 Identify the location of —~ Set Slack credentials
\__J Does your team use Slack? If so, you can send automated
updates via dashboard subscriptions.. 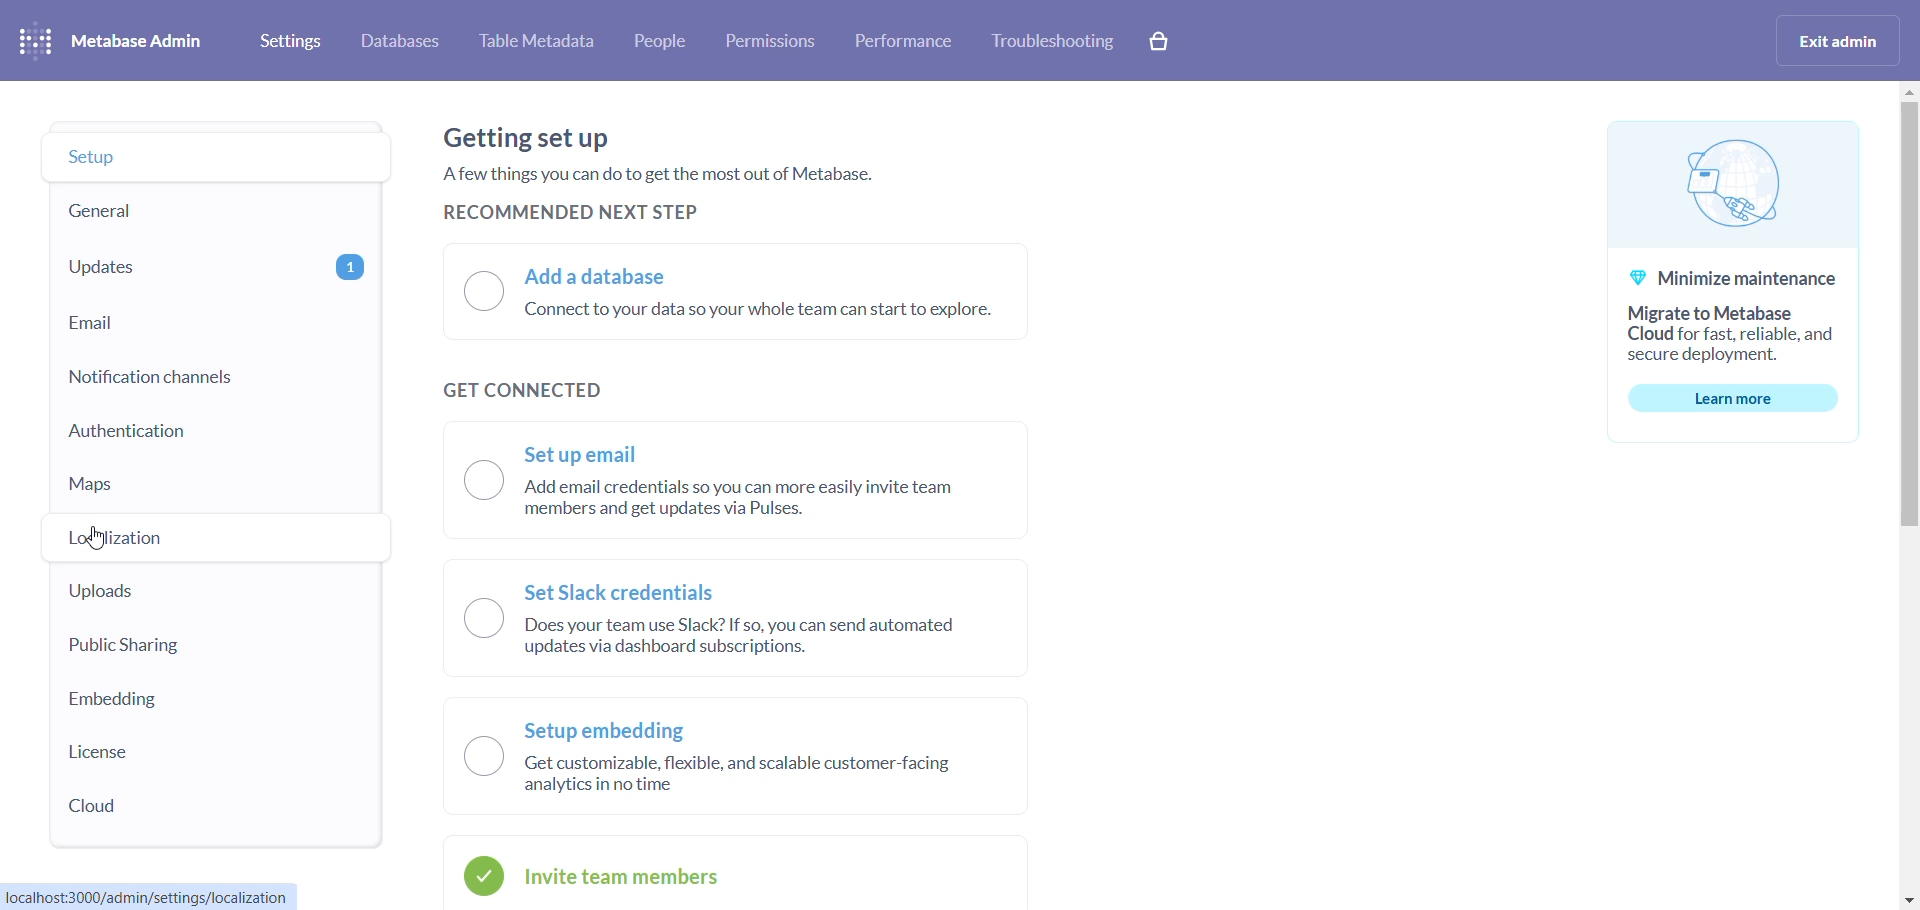
(714, 620).